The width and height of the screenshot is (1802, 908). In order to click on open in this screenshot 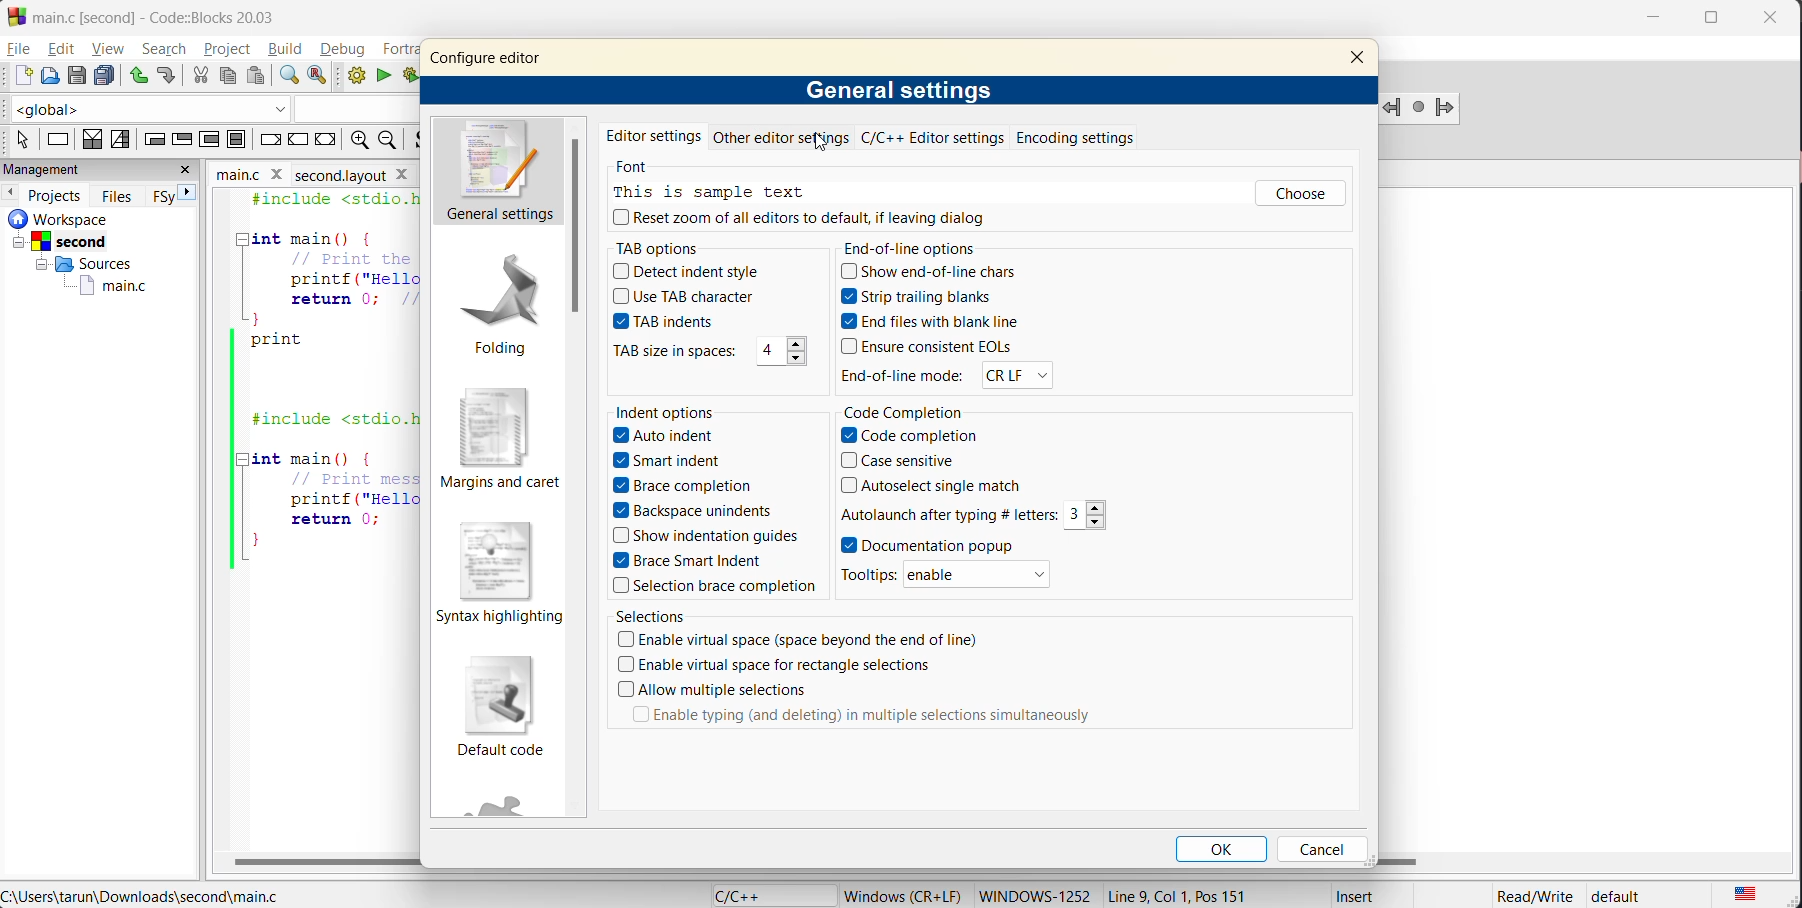, I will do `click(52, 76)`.